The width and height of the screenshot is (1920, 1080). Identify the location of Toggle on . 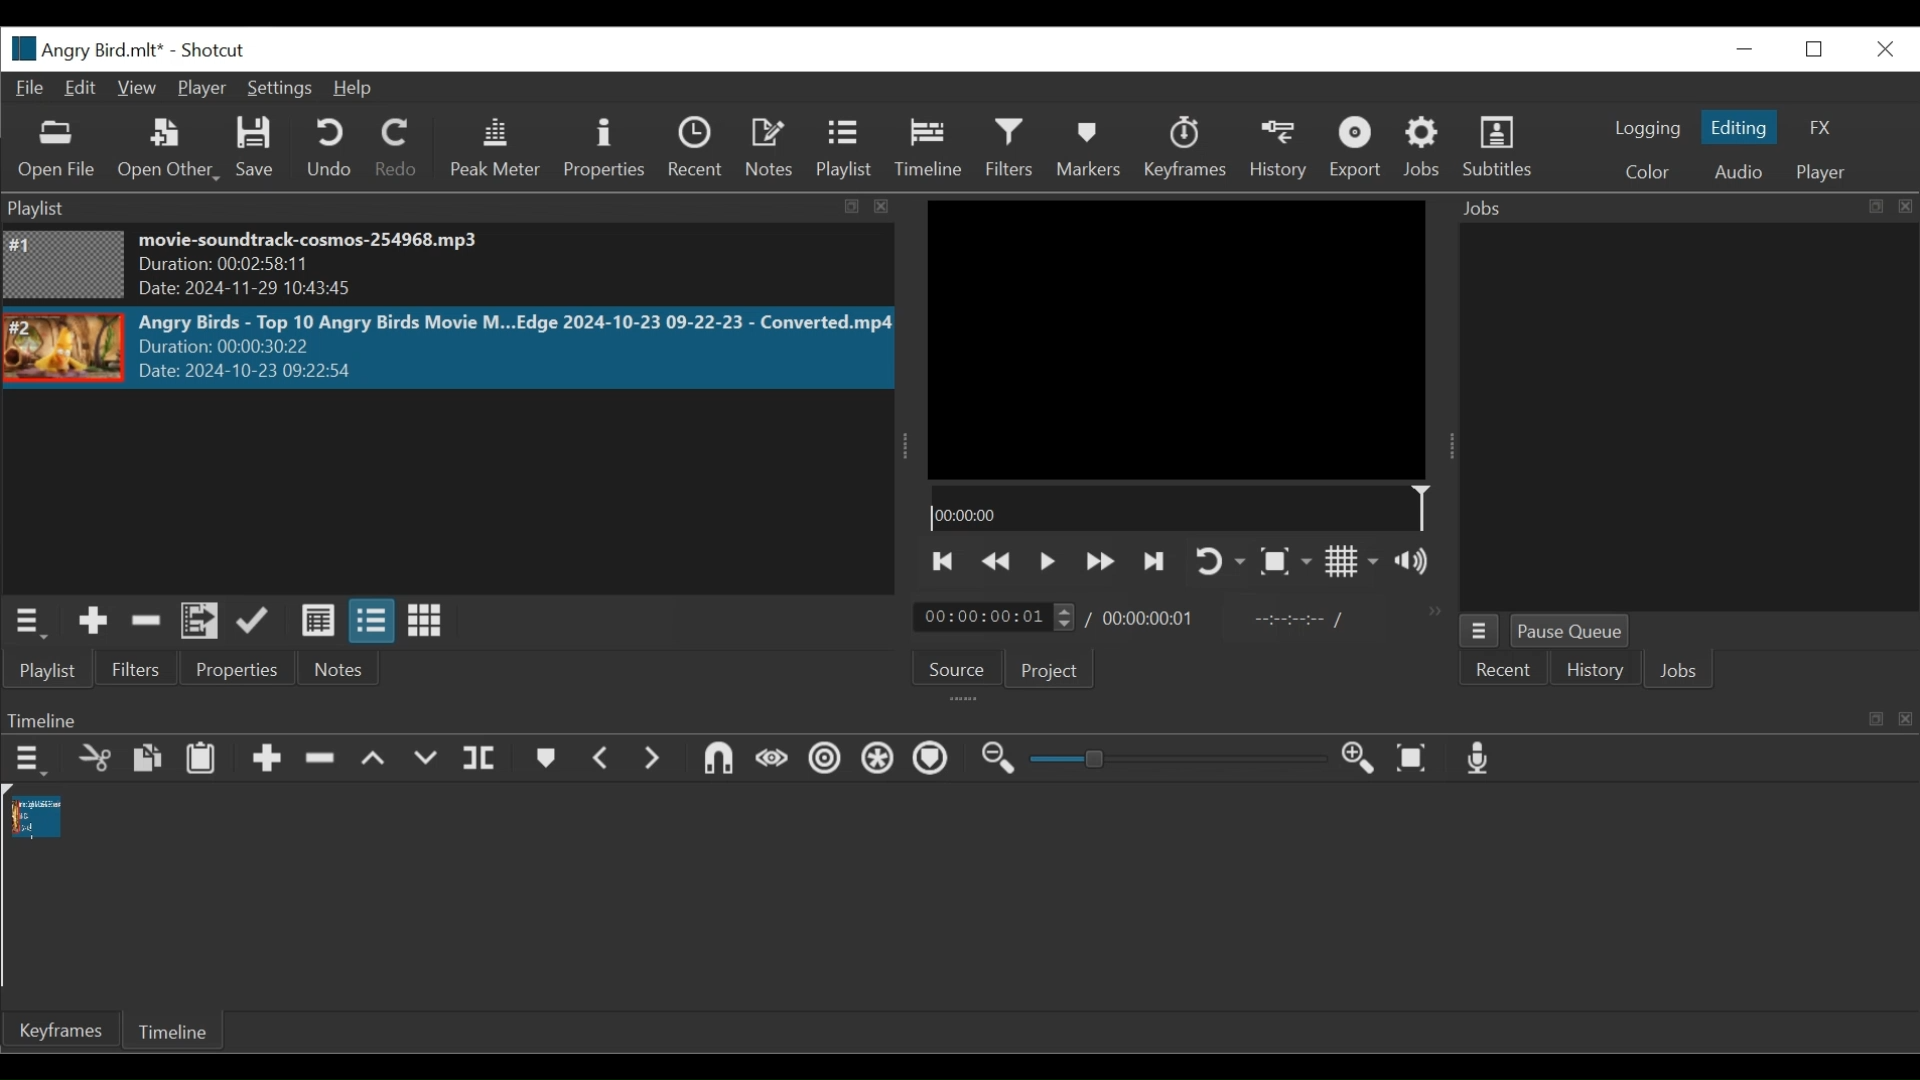
(1222, 560).